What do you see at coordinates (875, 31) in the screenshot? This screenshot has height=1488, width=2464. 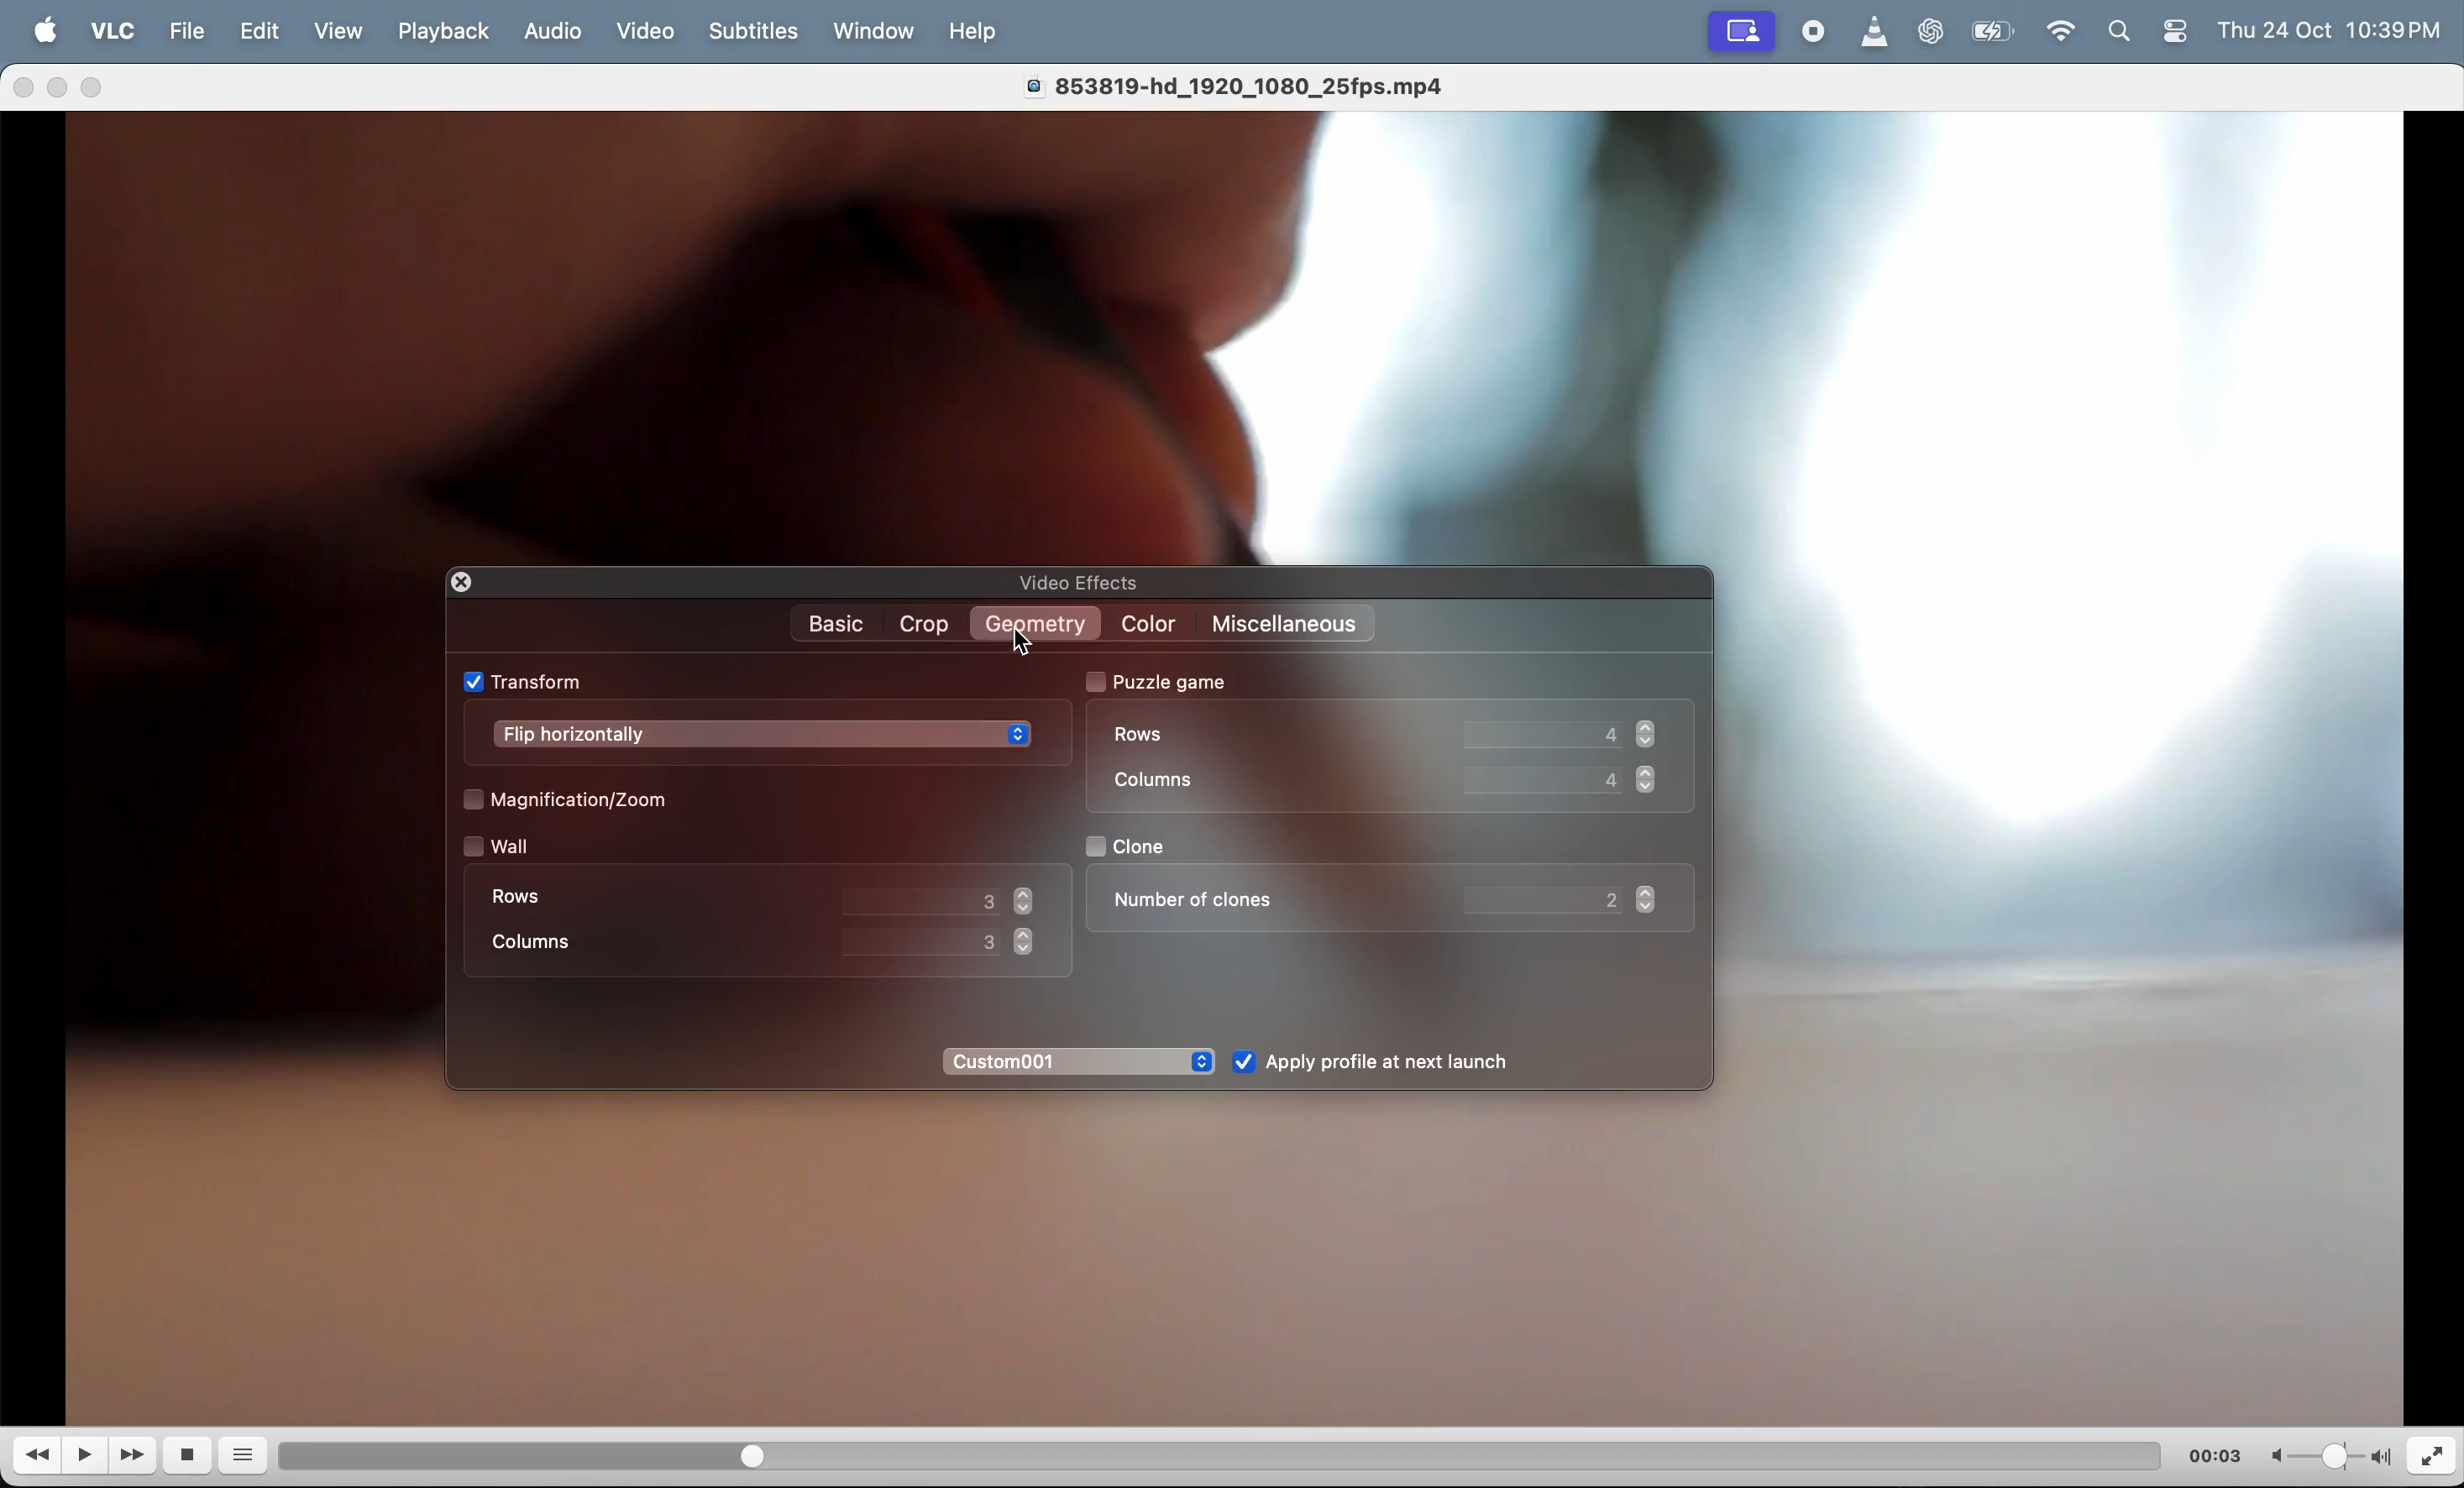 I see `` at bounding box center [875, 31].